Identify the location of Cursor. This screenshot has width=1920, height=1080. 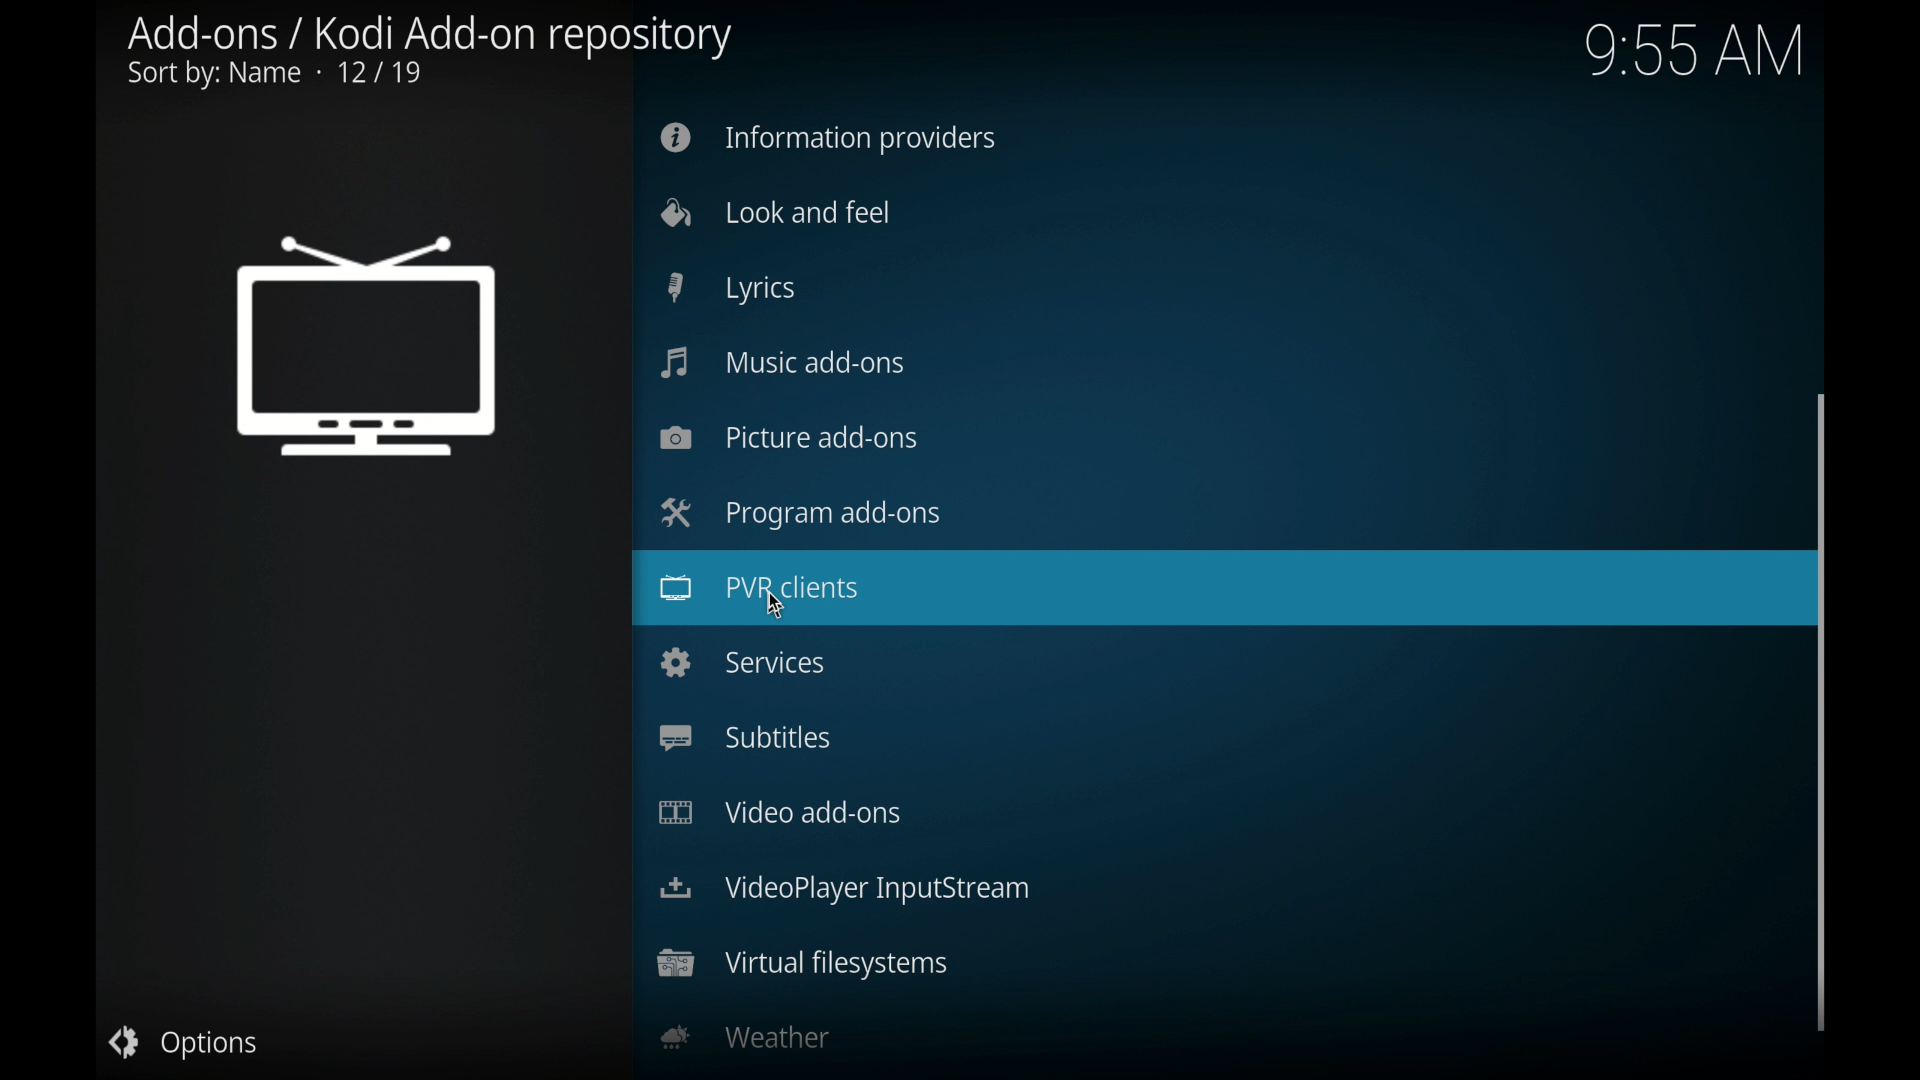
(767, 604).